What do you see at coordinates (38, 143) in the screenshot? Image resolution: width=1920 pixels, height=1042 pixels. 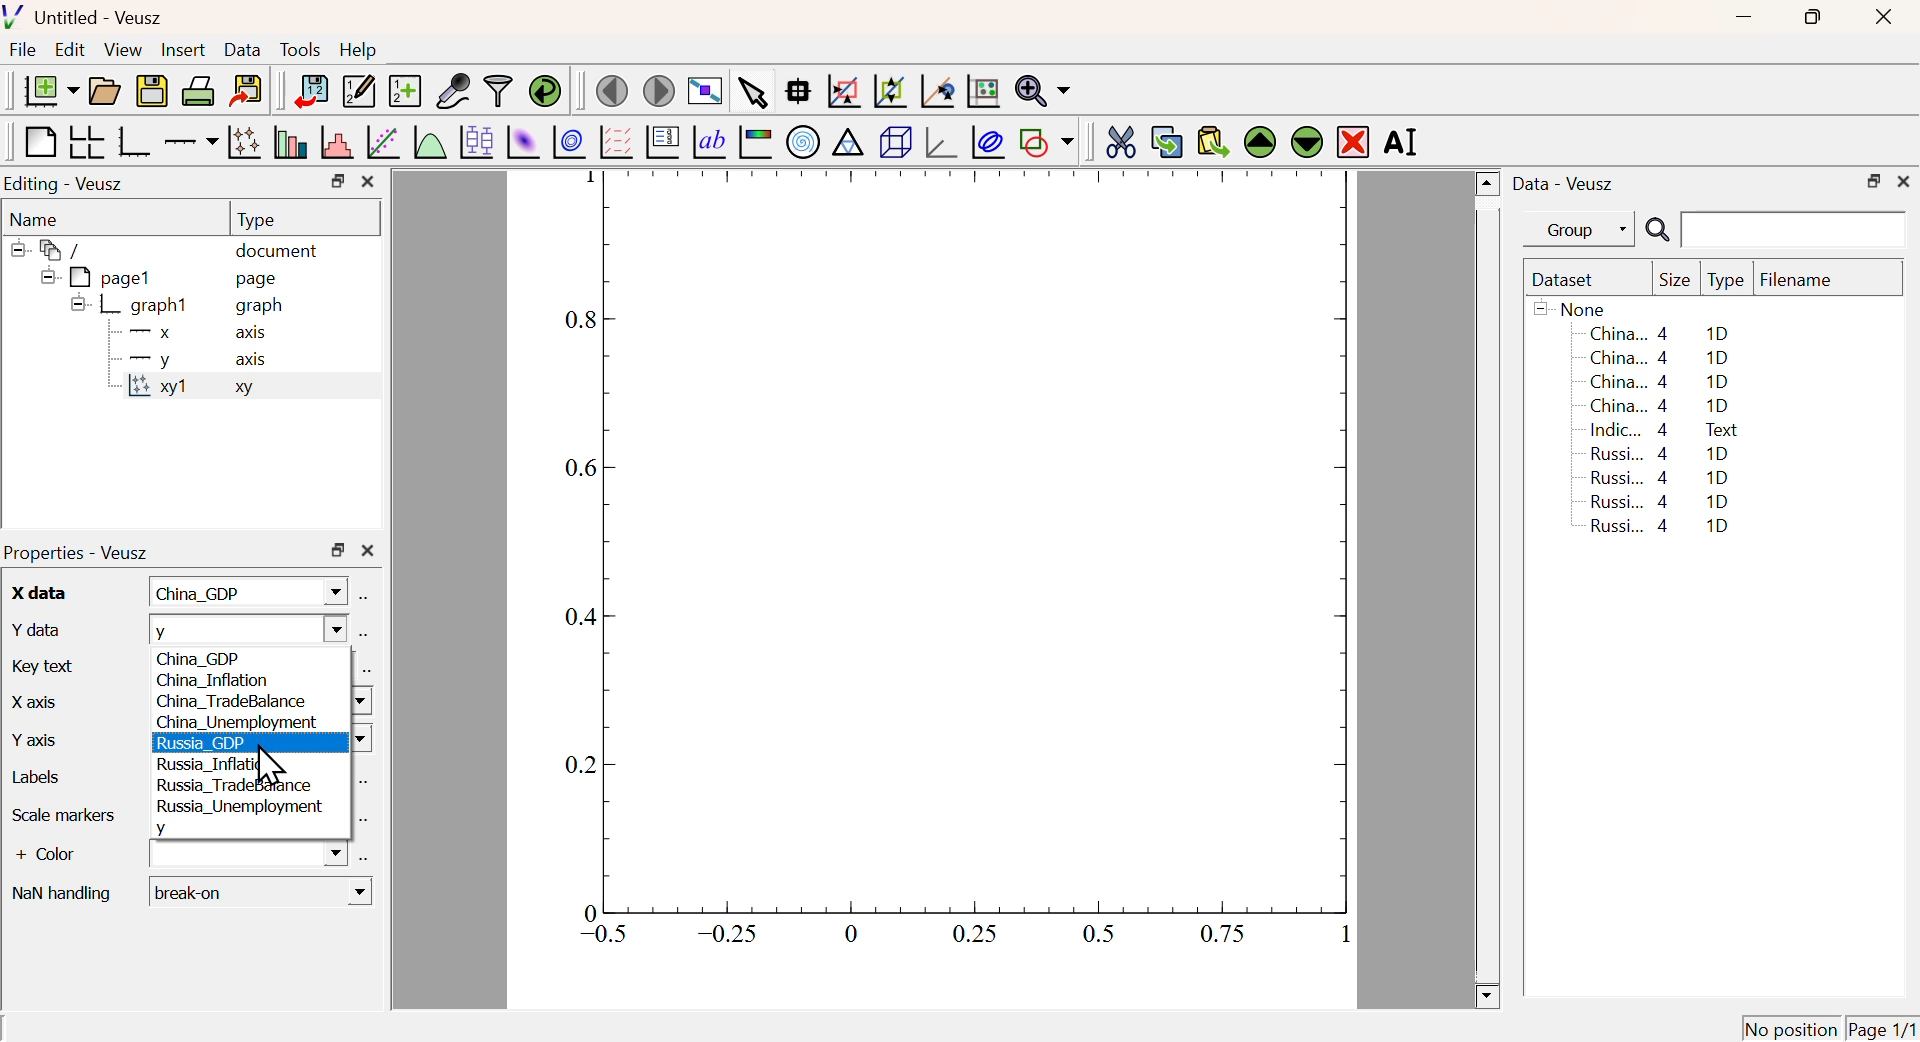 I see `Blank Page` at bounding box center [38, 143].